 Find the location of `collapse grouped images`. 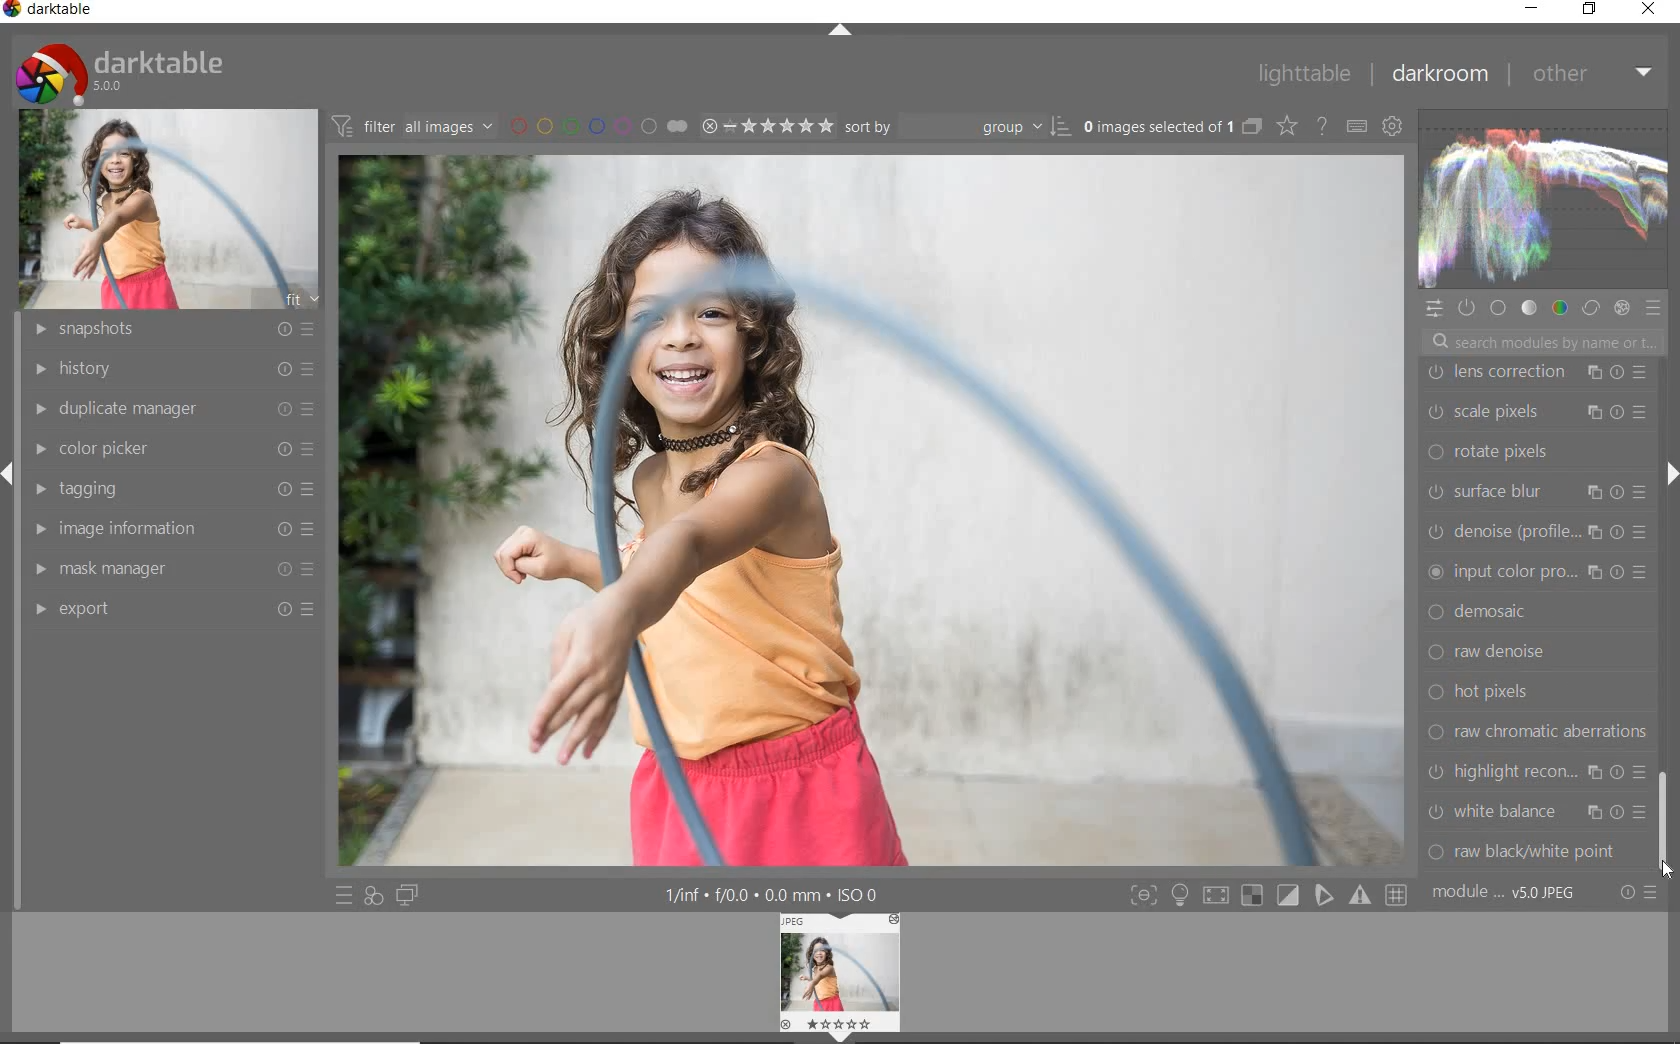

collapse grouped images is located at coordinates (1251, 128).